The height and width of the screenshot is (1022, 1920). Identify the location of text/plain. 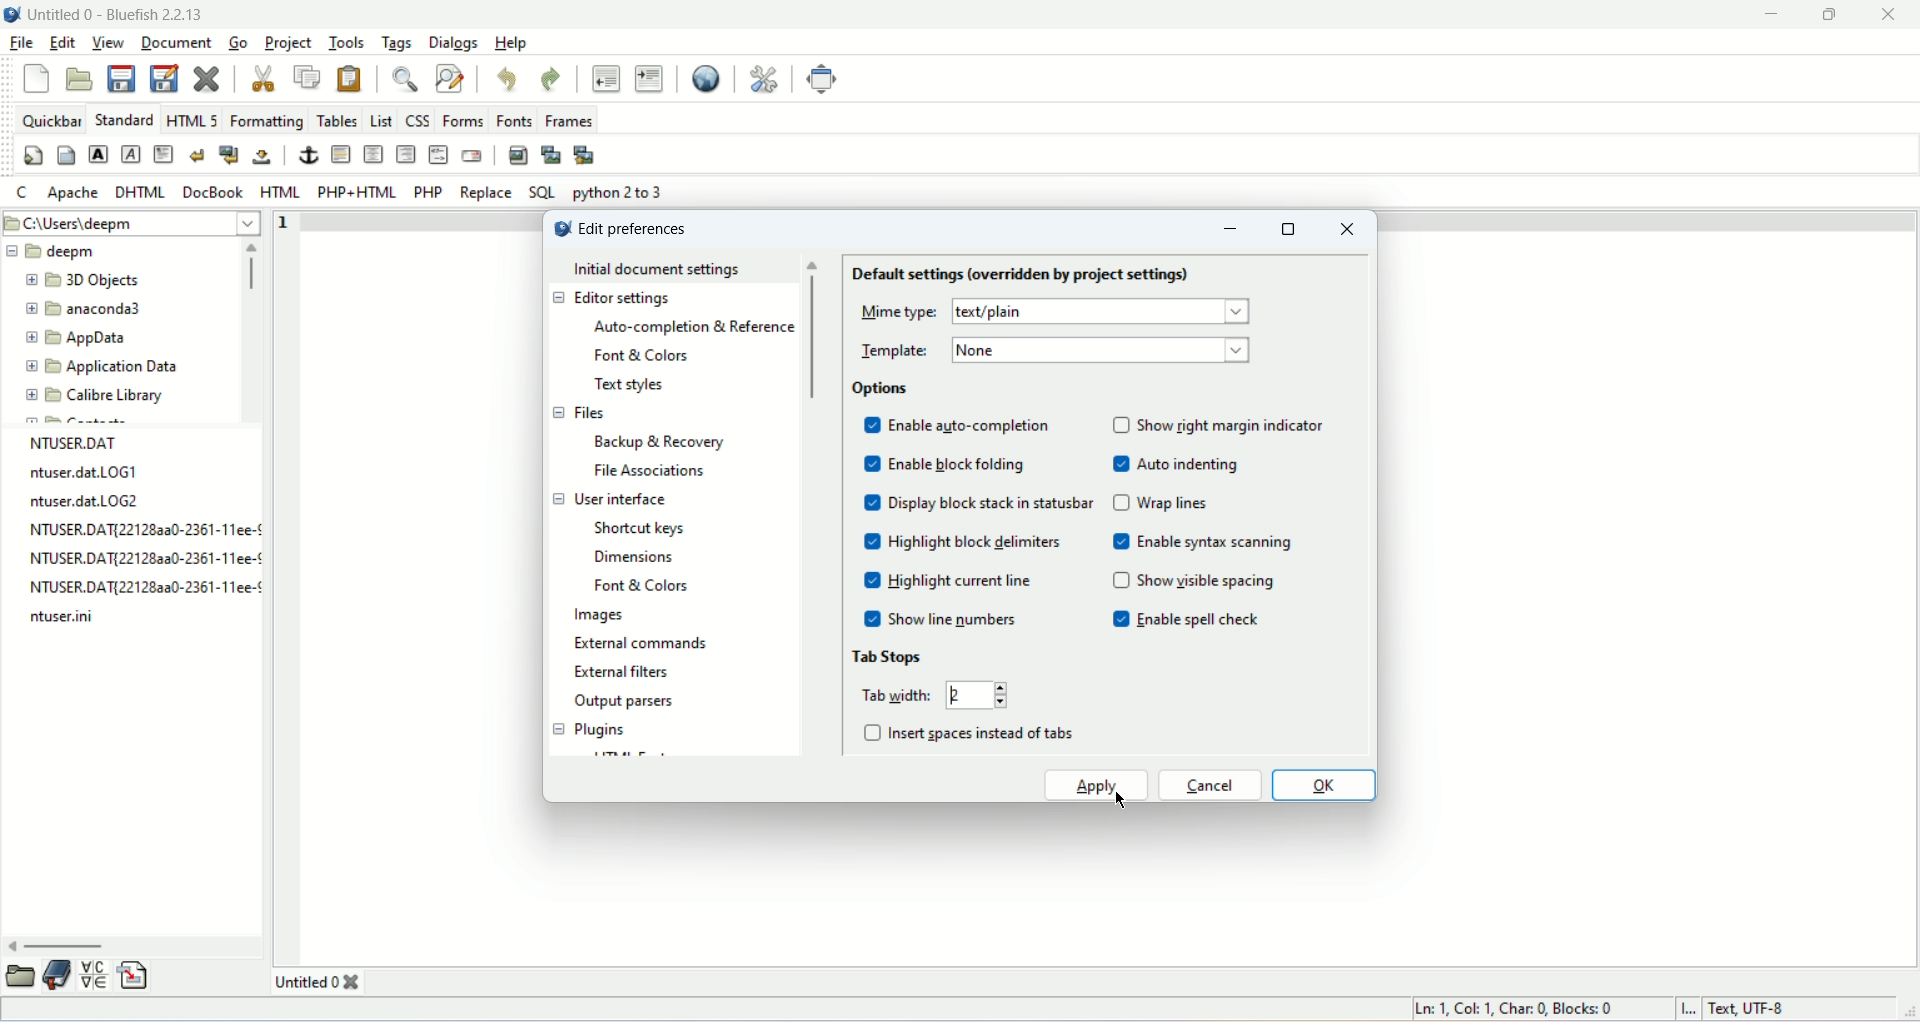
(1003, 313).